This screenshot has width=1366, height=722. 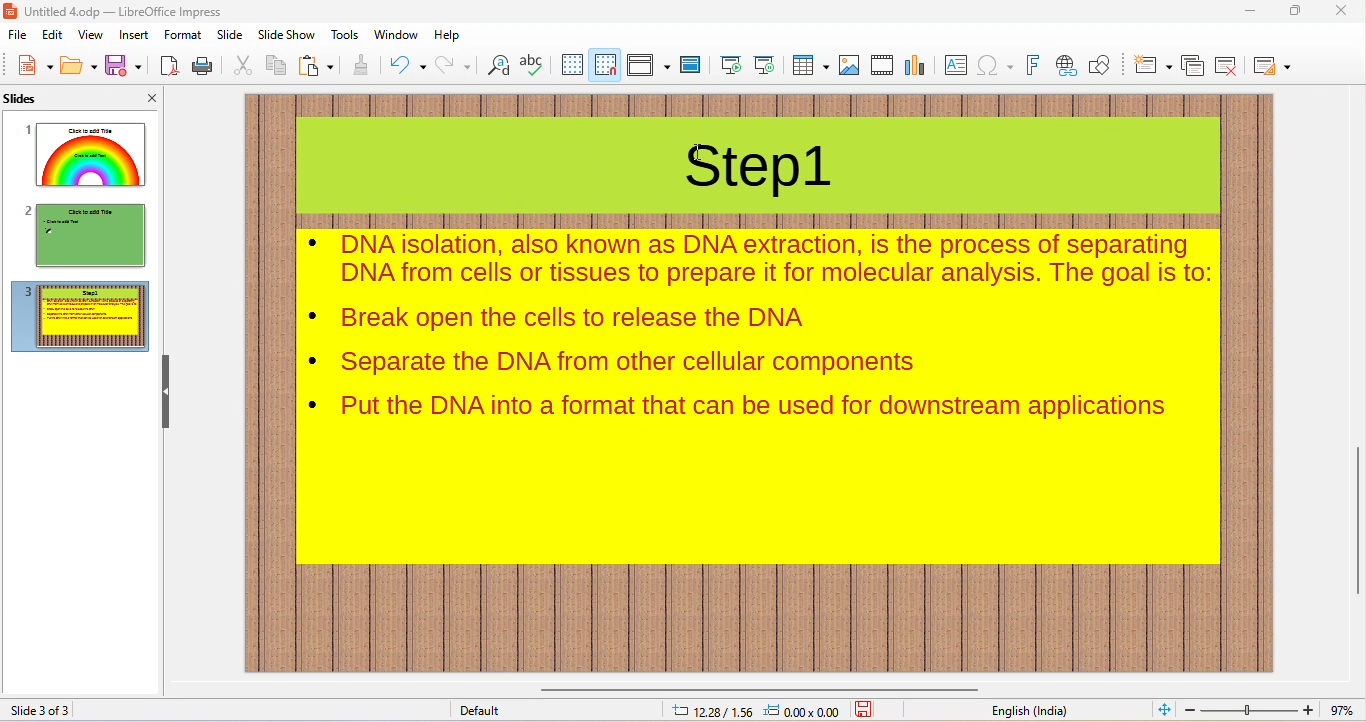 I want to click on slide2, so click(x=81, y=238).